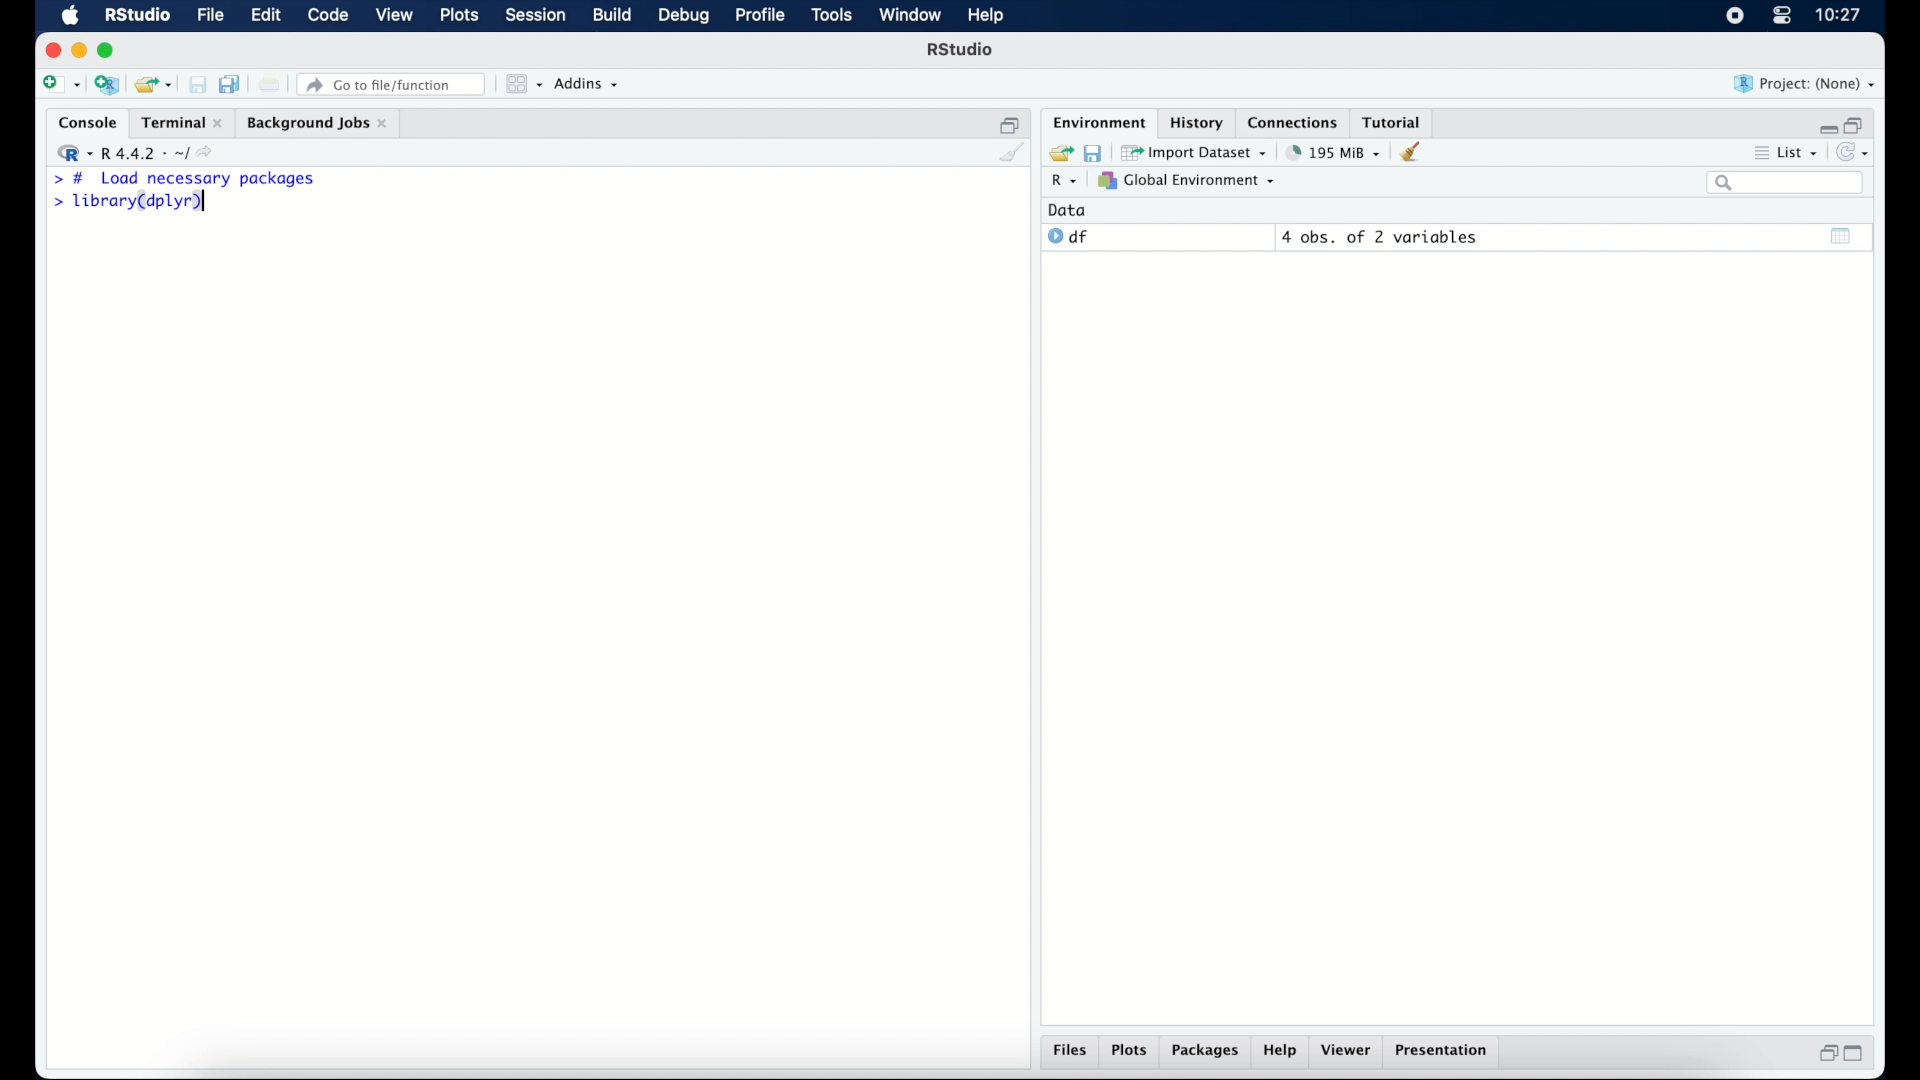  I want to click on console, so click(83, 123).